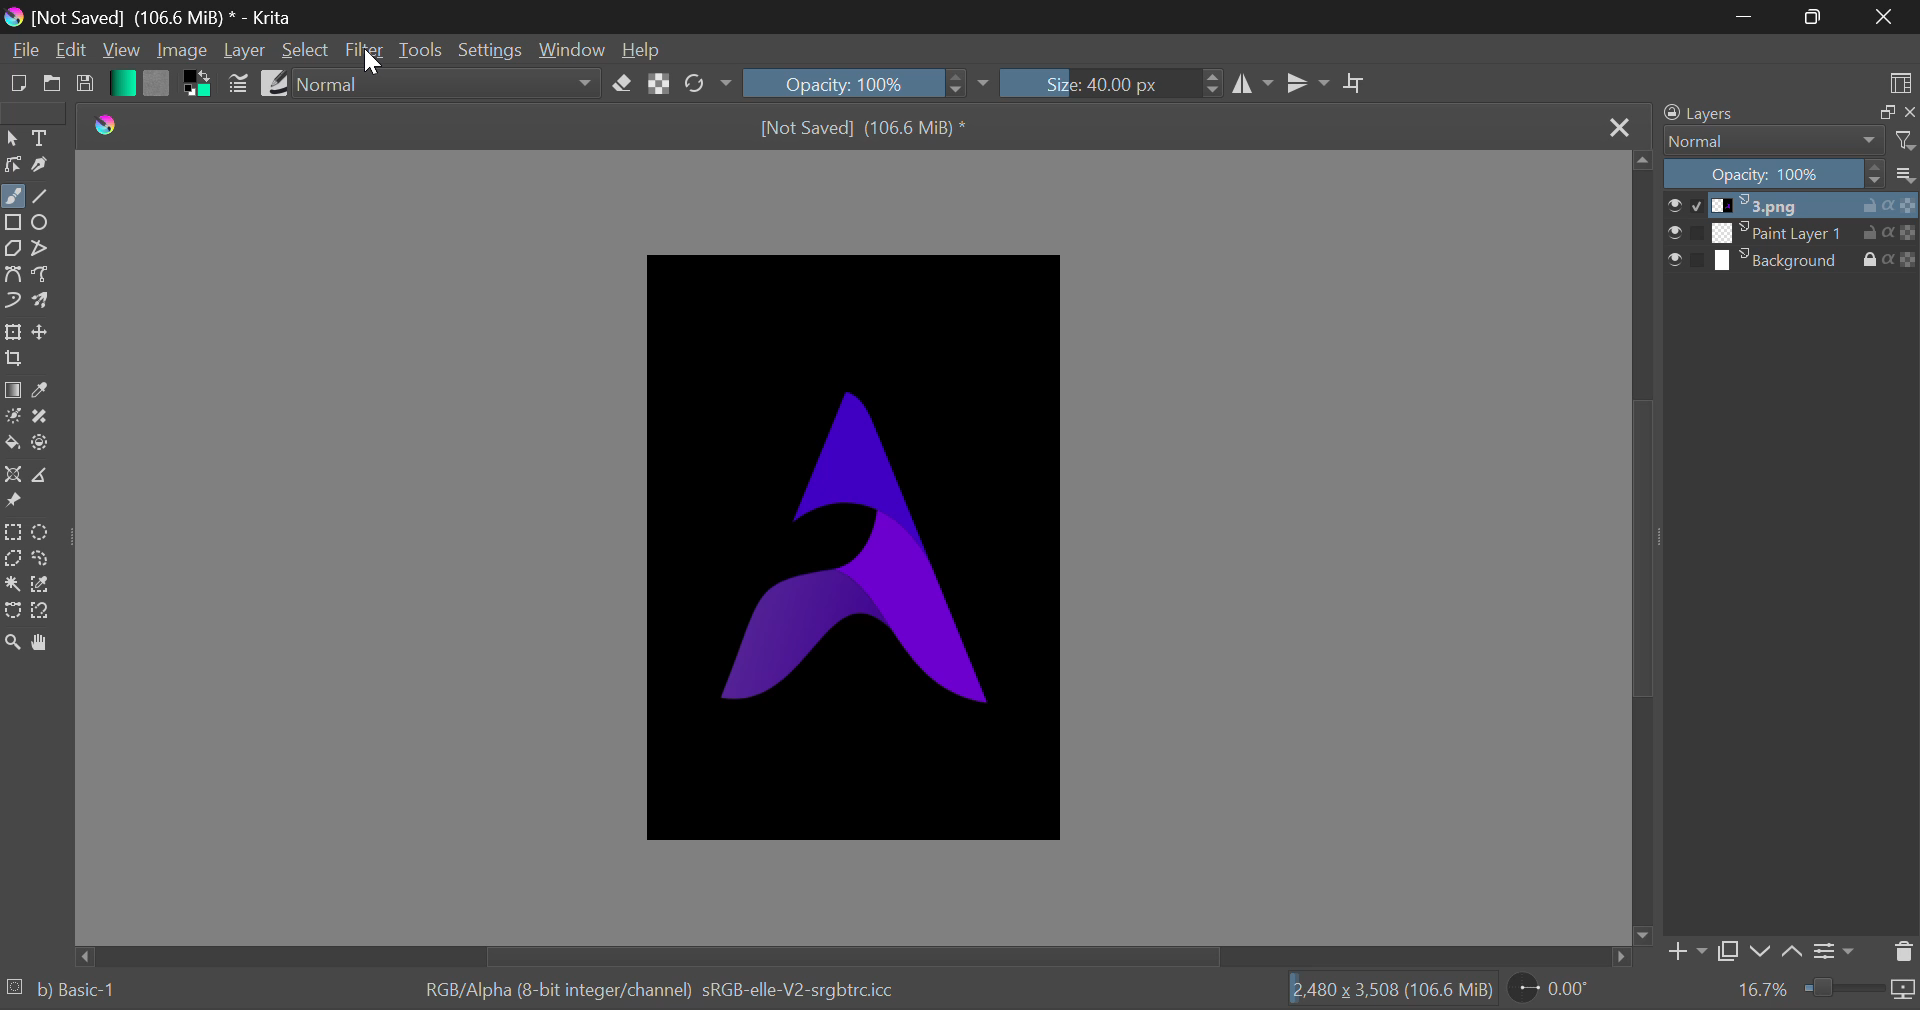 The height and width of the screenshot is (1010, 1920). What do you see at coordinates (572, 50) in the screenshot?
I see `Window` at bounding box center [572, 50].